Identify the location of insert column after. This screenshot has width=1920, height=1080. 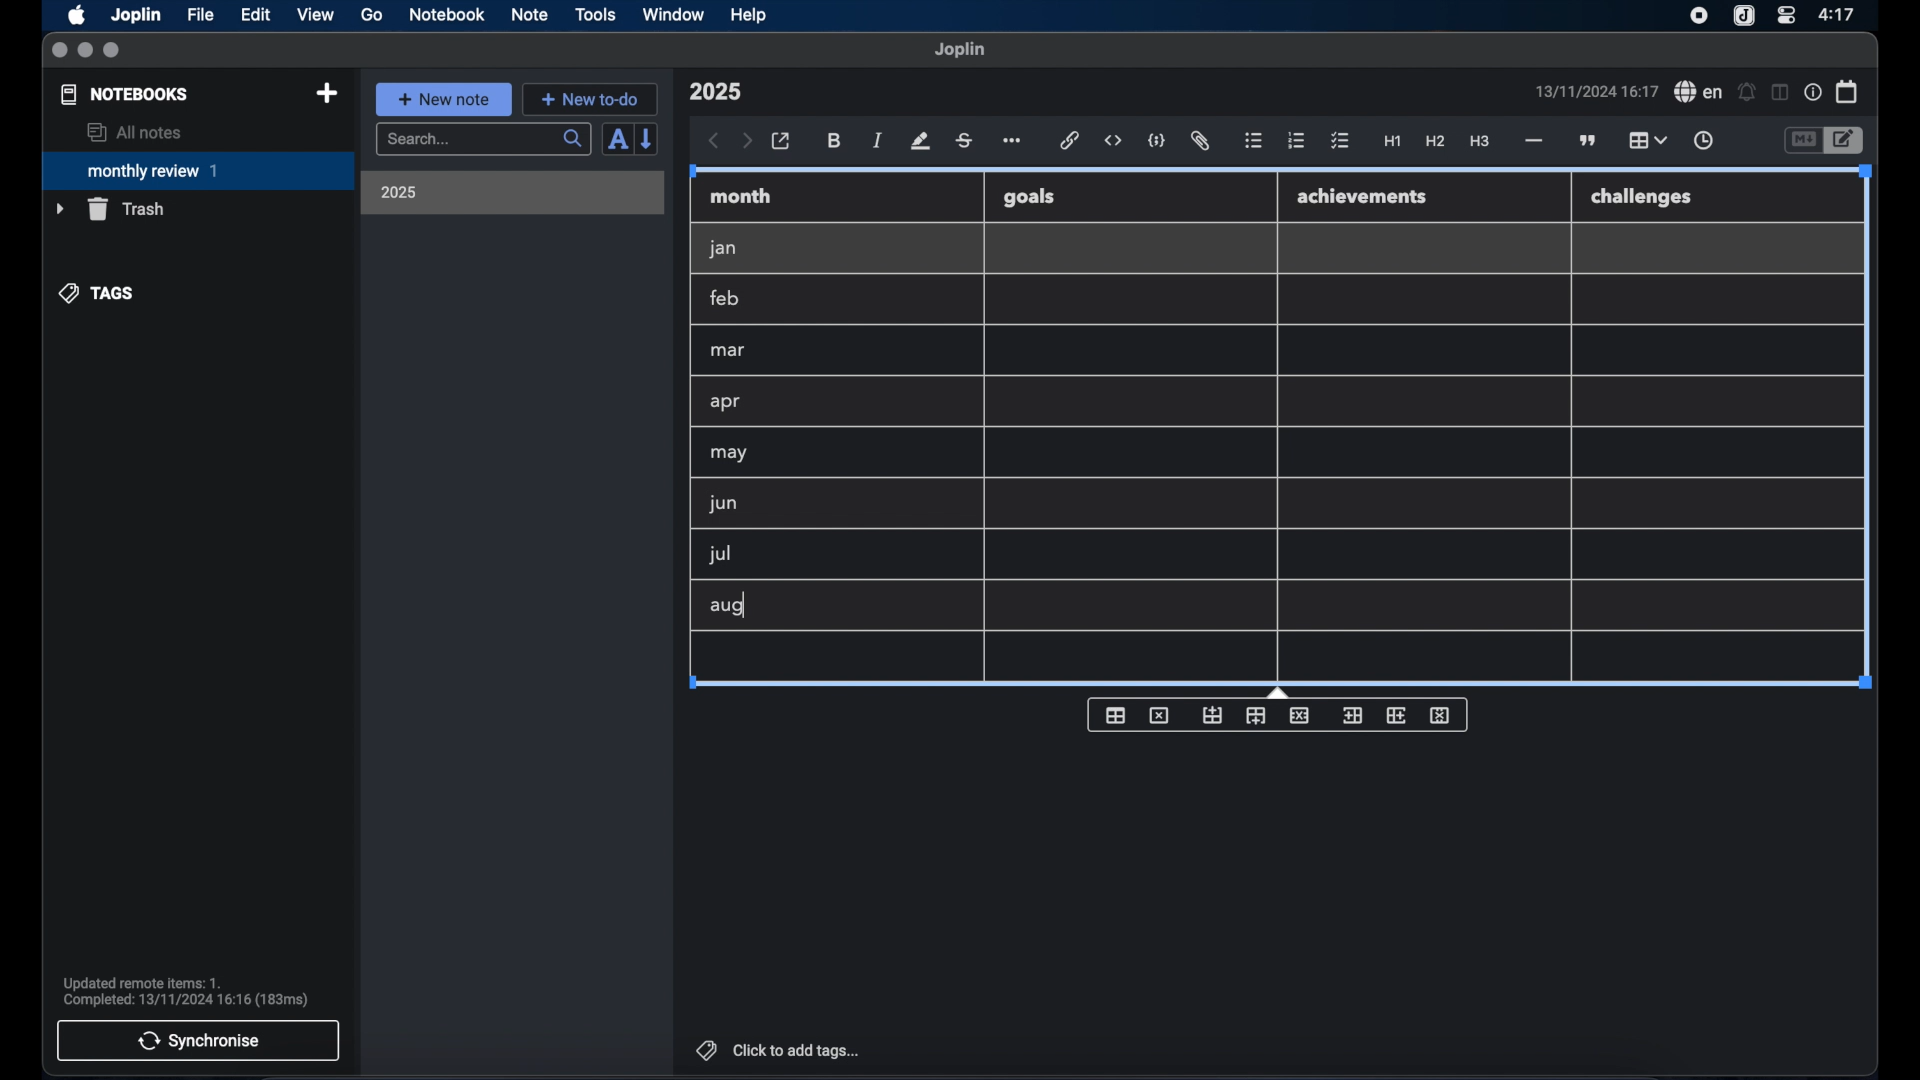
(1397, 715).